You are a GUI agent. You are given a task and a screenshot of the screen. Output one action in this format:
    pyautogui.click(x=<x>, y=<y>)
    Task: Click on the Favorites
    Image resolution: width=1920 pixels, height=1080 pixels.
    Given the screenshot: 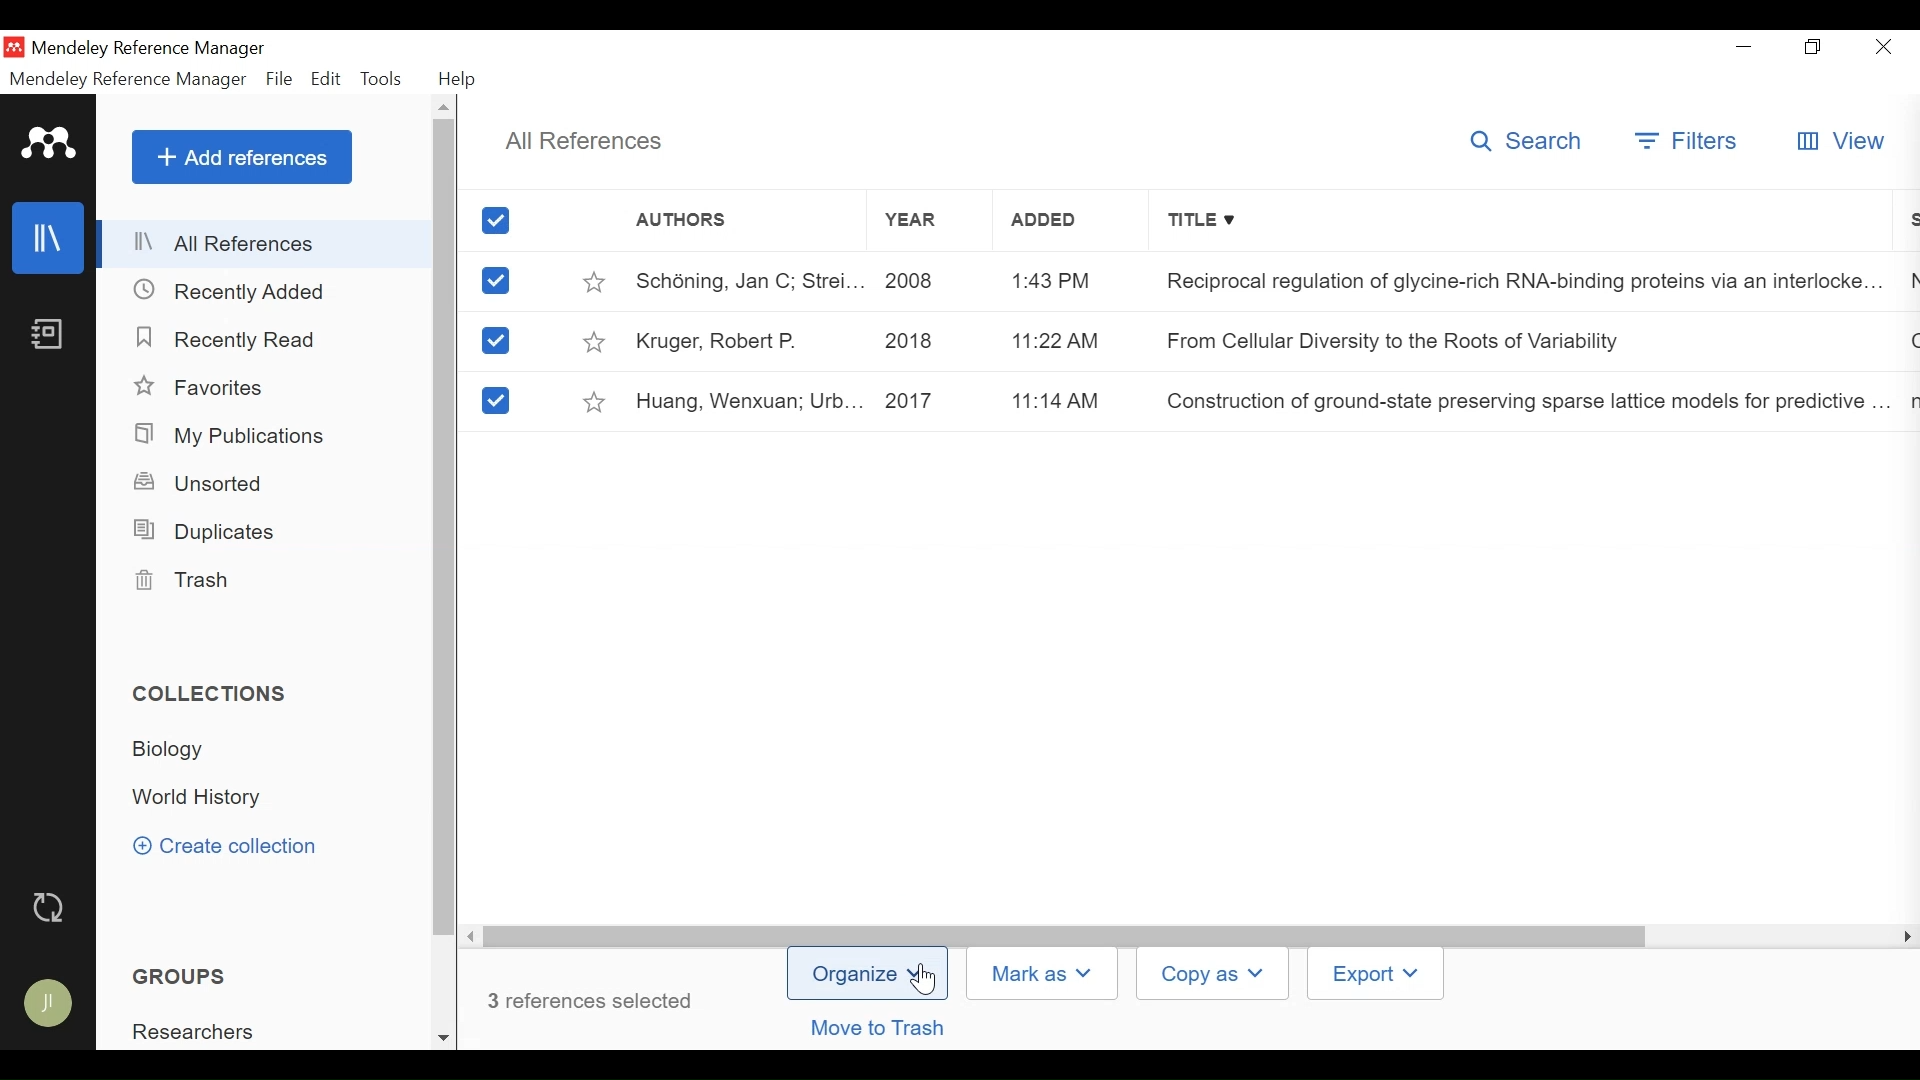 What is the action you would take?
    pyautogui.click(x=205, y=387)
    